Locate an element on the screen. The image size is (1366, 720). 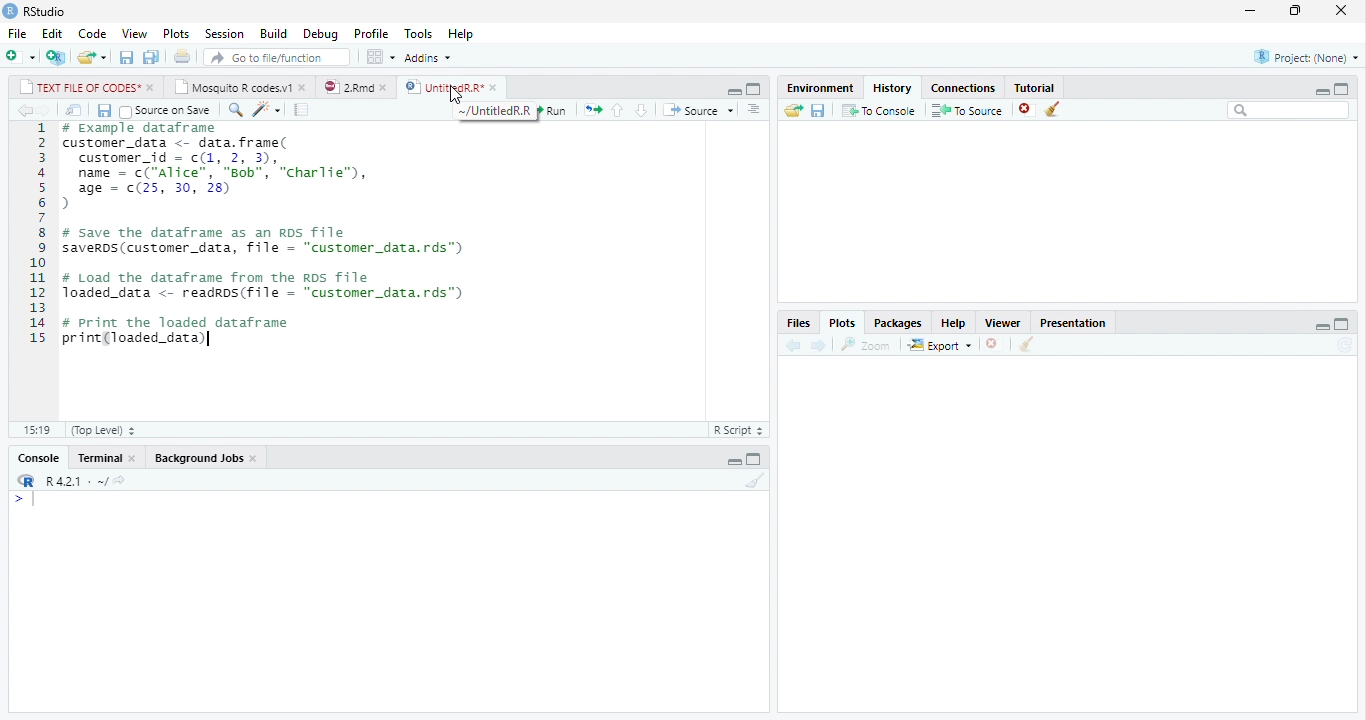
close file is located at coordinates (1028, 109).